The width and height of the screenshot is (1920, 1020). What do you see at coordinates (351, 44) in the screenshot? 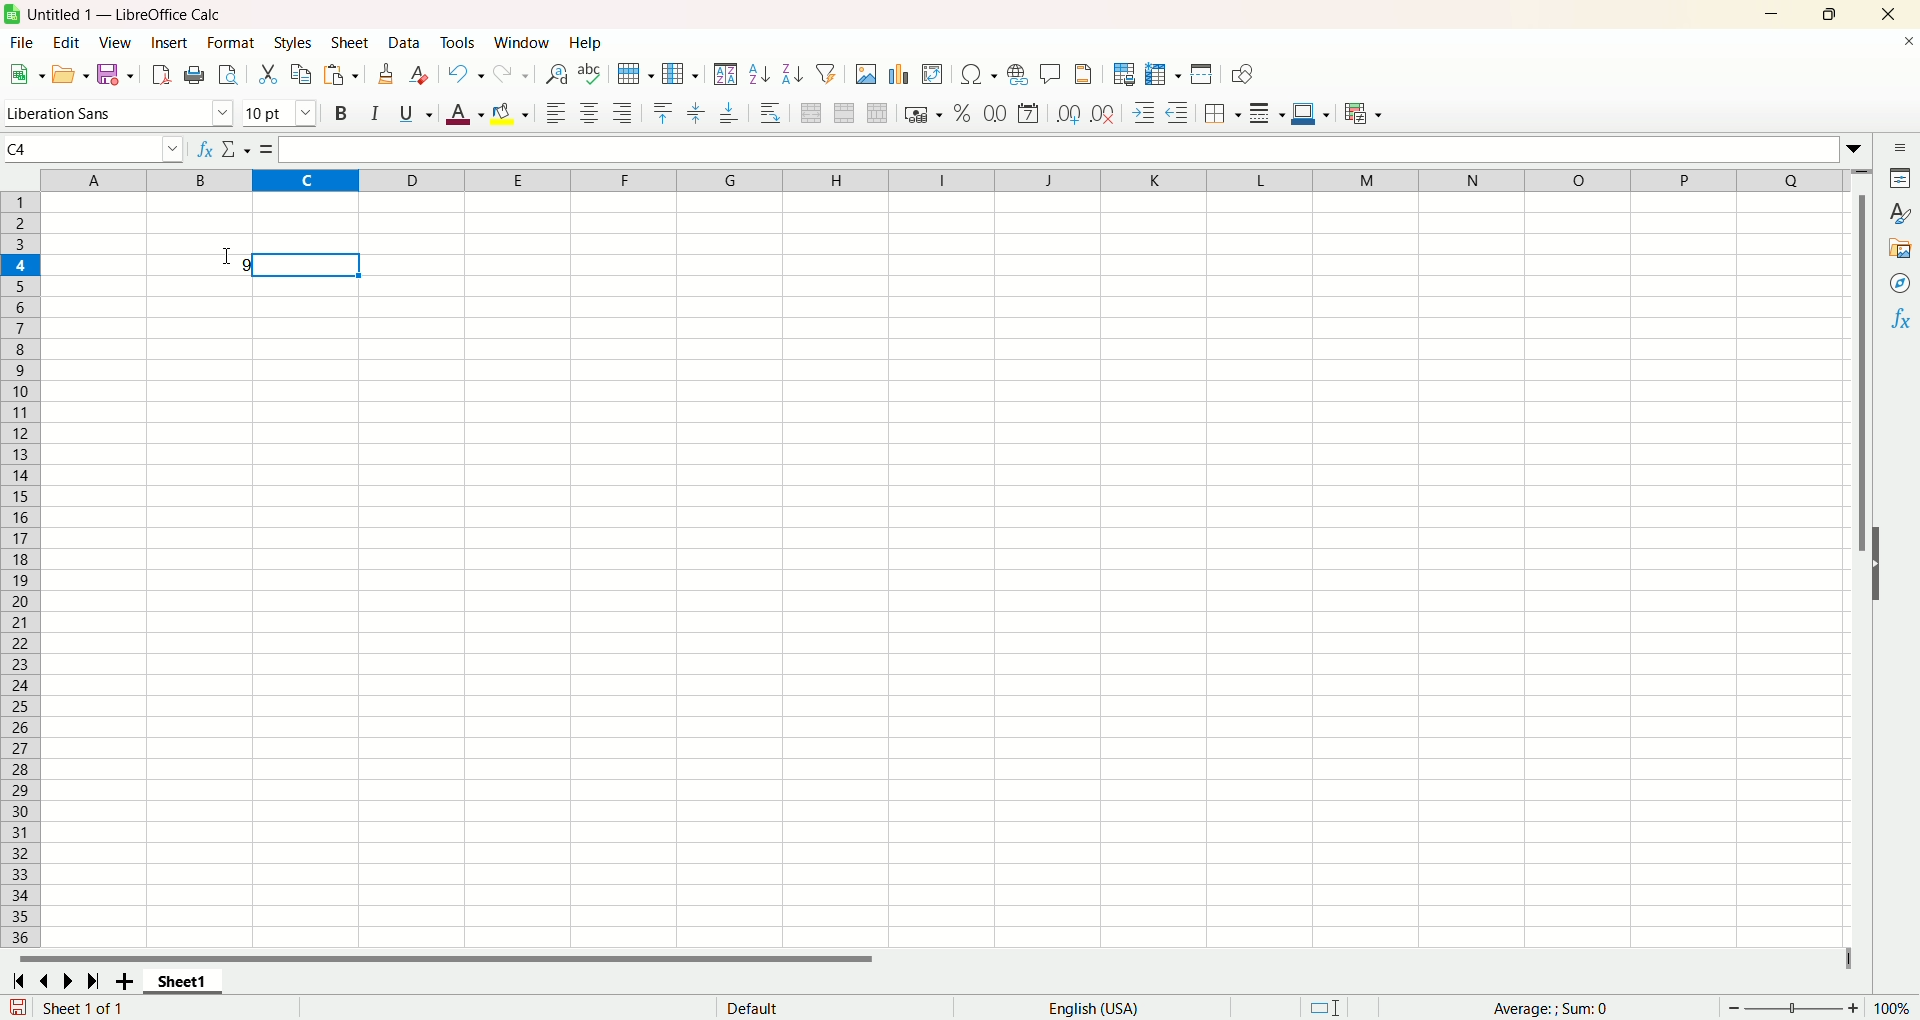
I see `sheet` at bounding box center [351, 44].